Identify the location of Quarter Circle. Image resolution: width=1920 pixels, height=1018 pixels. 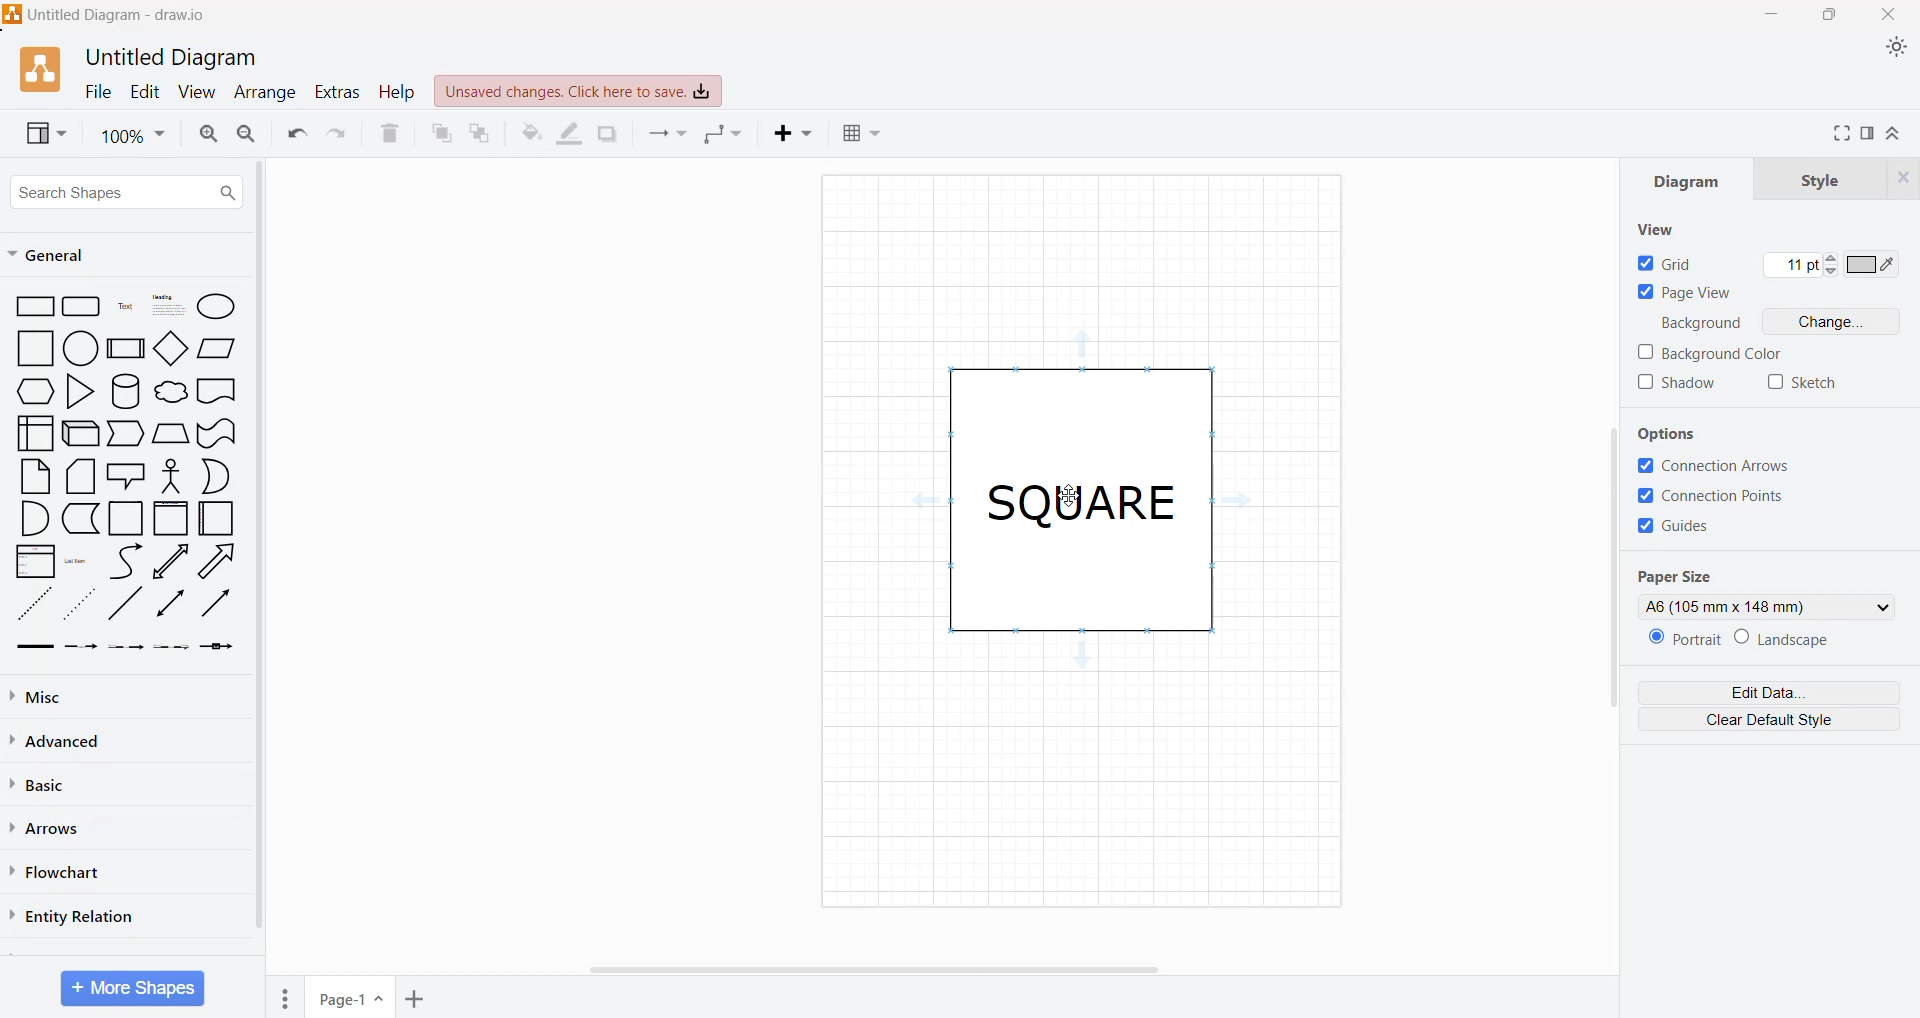
(32, 517).